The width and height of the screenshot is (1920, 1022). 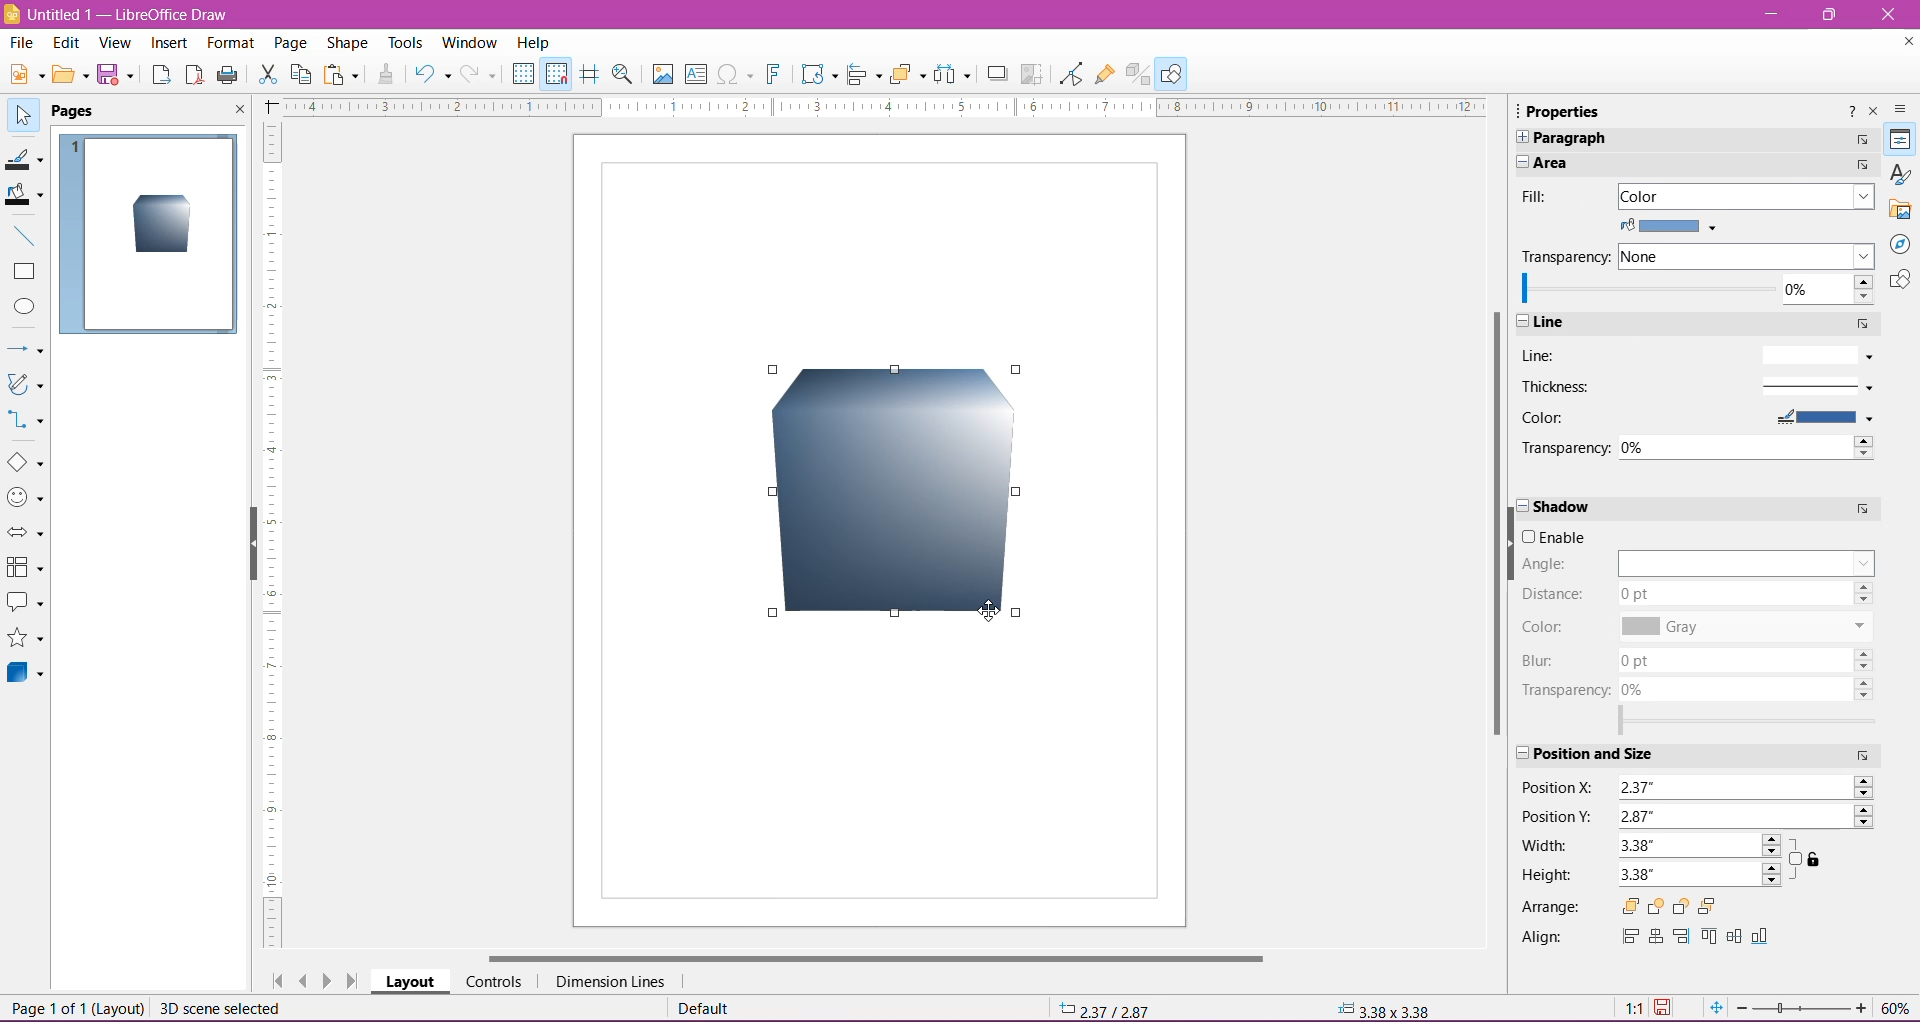 I want to click on Expand/Close, so click(x=1521, y=322).